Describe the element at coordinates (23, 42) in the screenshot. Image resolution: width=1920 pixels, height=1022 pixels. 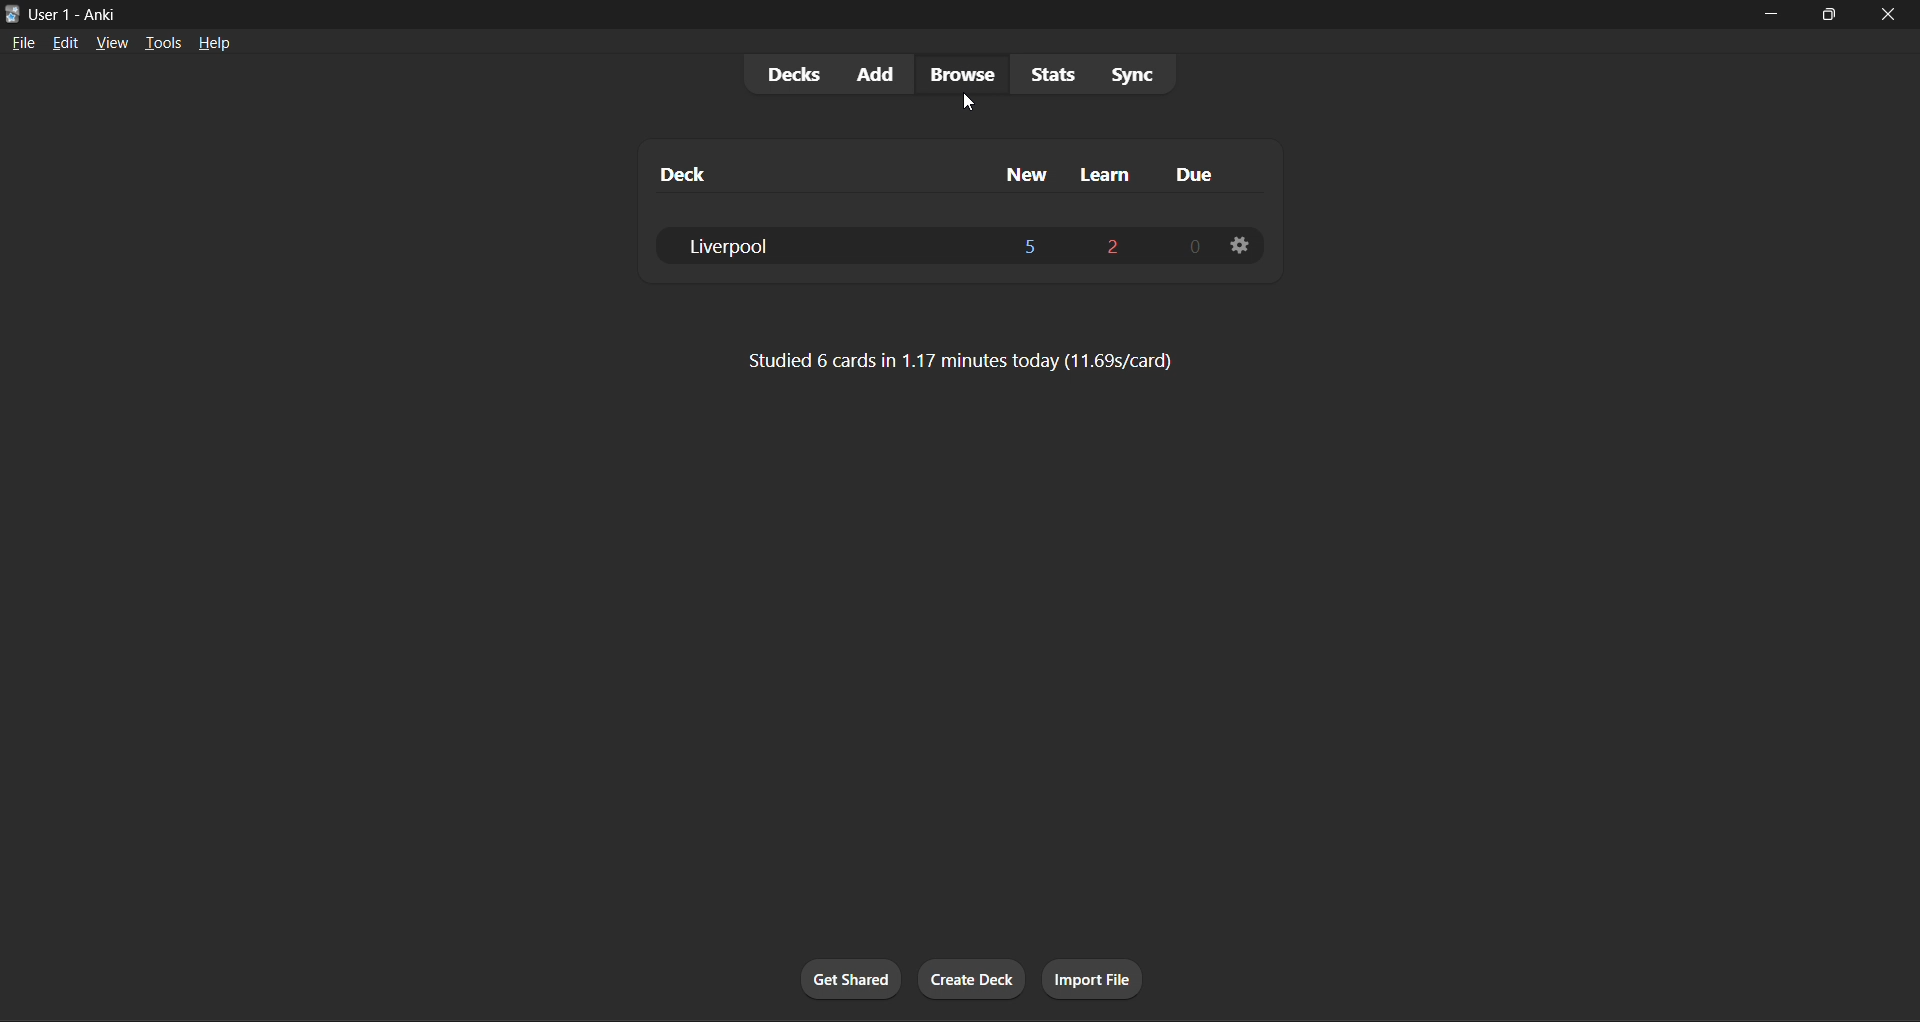
I see `file` at that location.